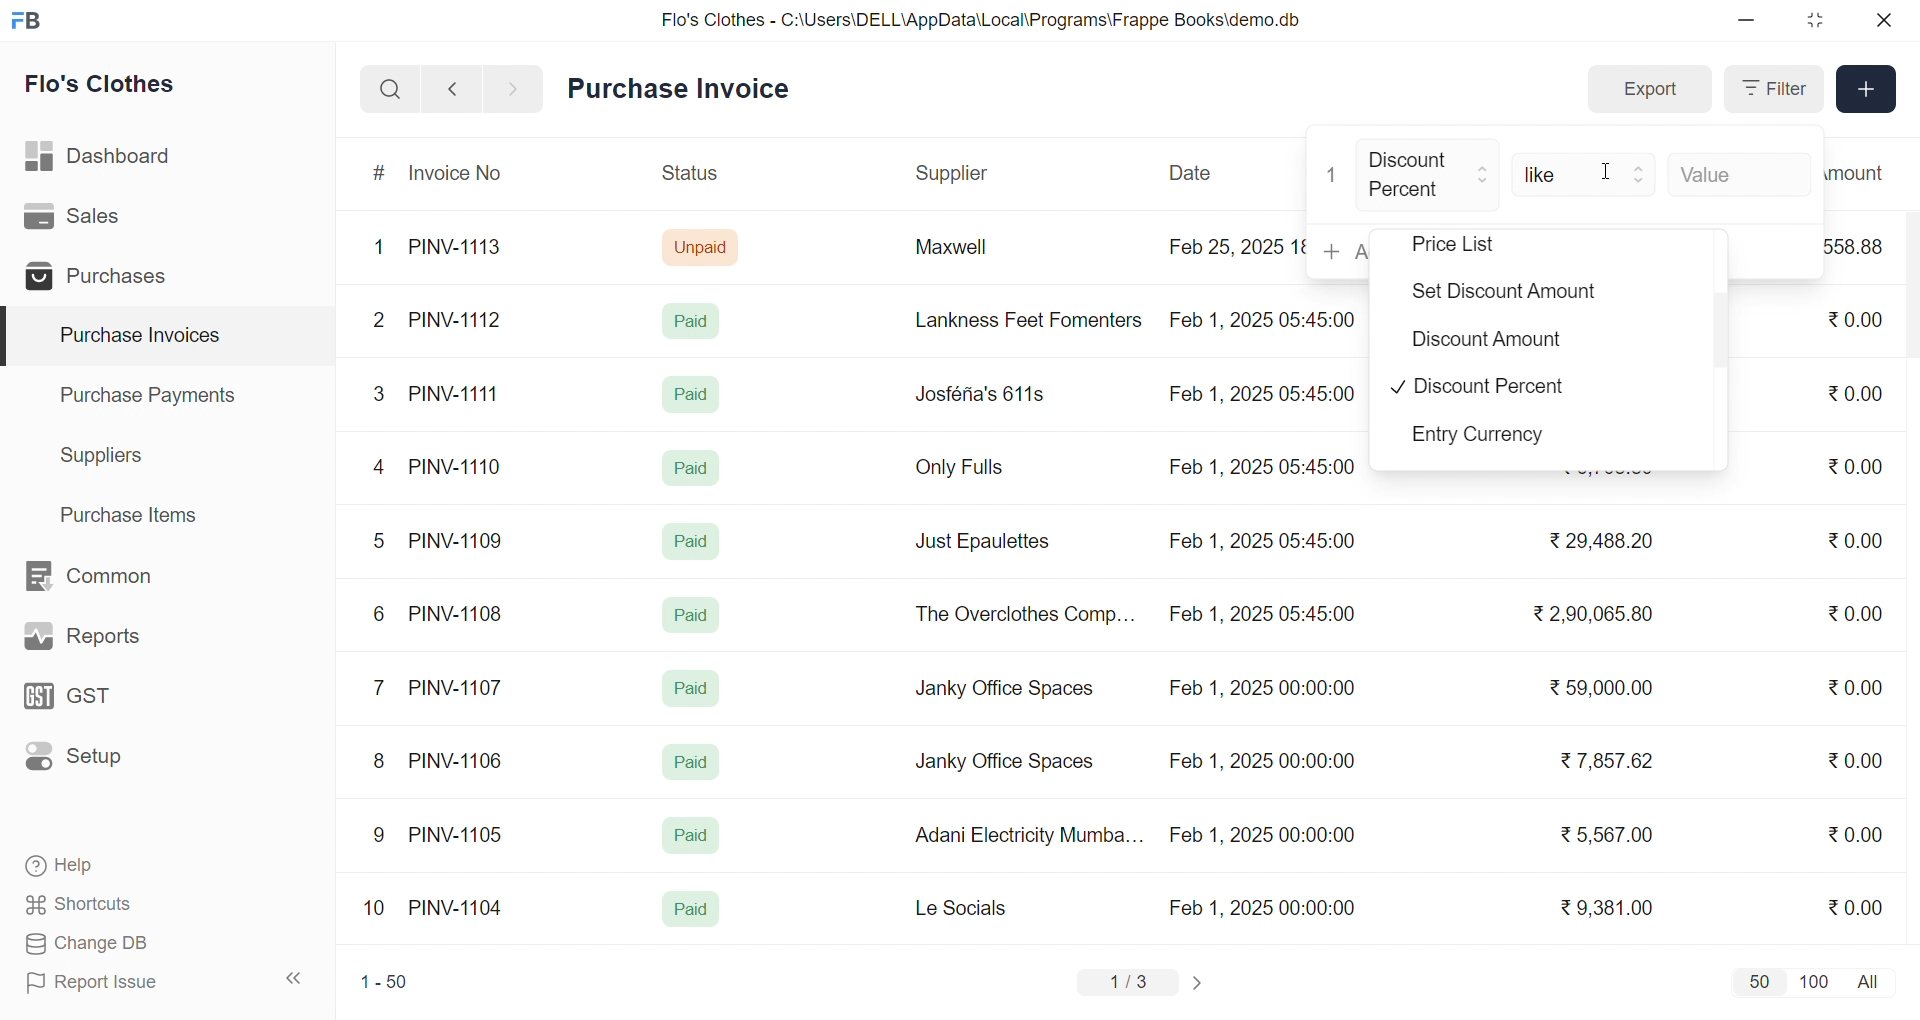 This screenshot has height=1020, width=1920. Describe the element at coordinates (106, 641) in the screenshot. I see `Reports` at that location.